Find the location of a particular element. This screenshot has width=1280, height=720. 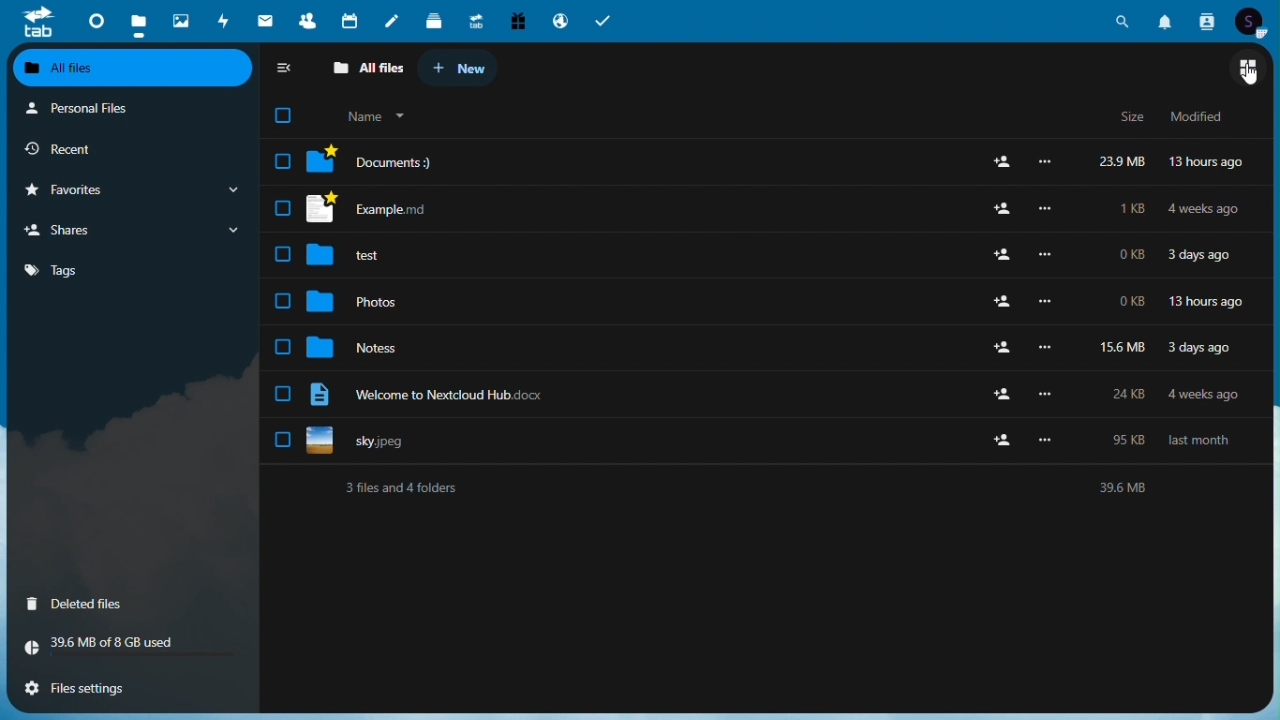

tab is located at coordinates (34, 23).